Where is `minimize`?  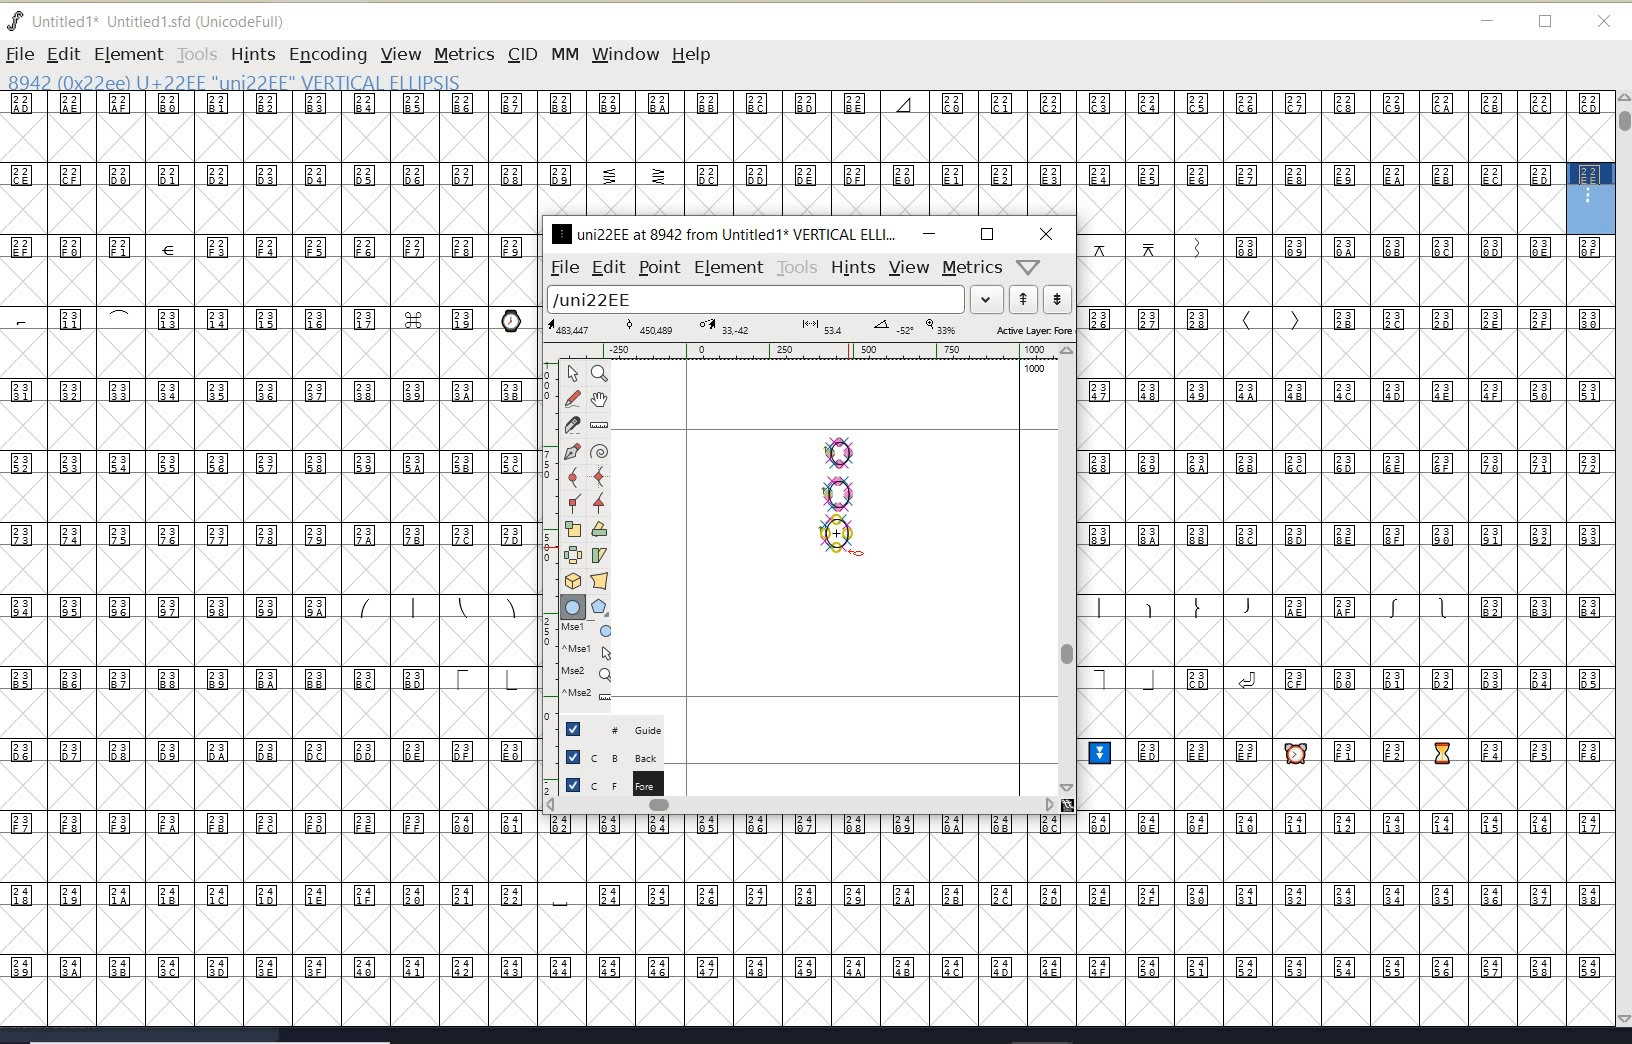 minimize is located at coordinates (1488, 21).